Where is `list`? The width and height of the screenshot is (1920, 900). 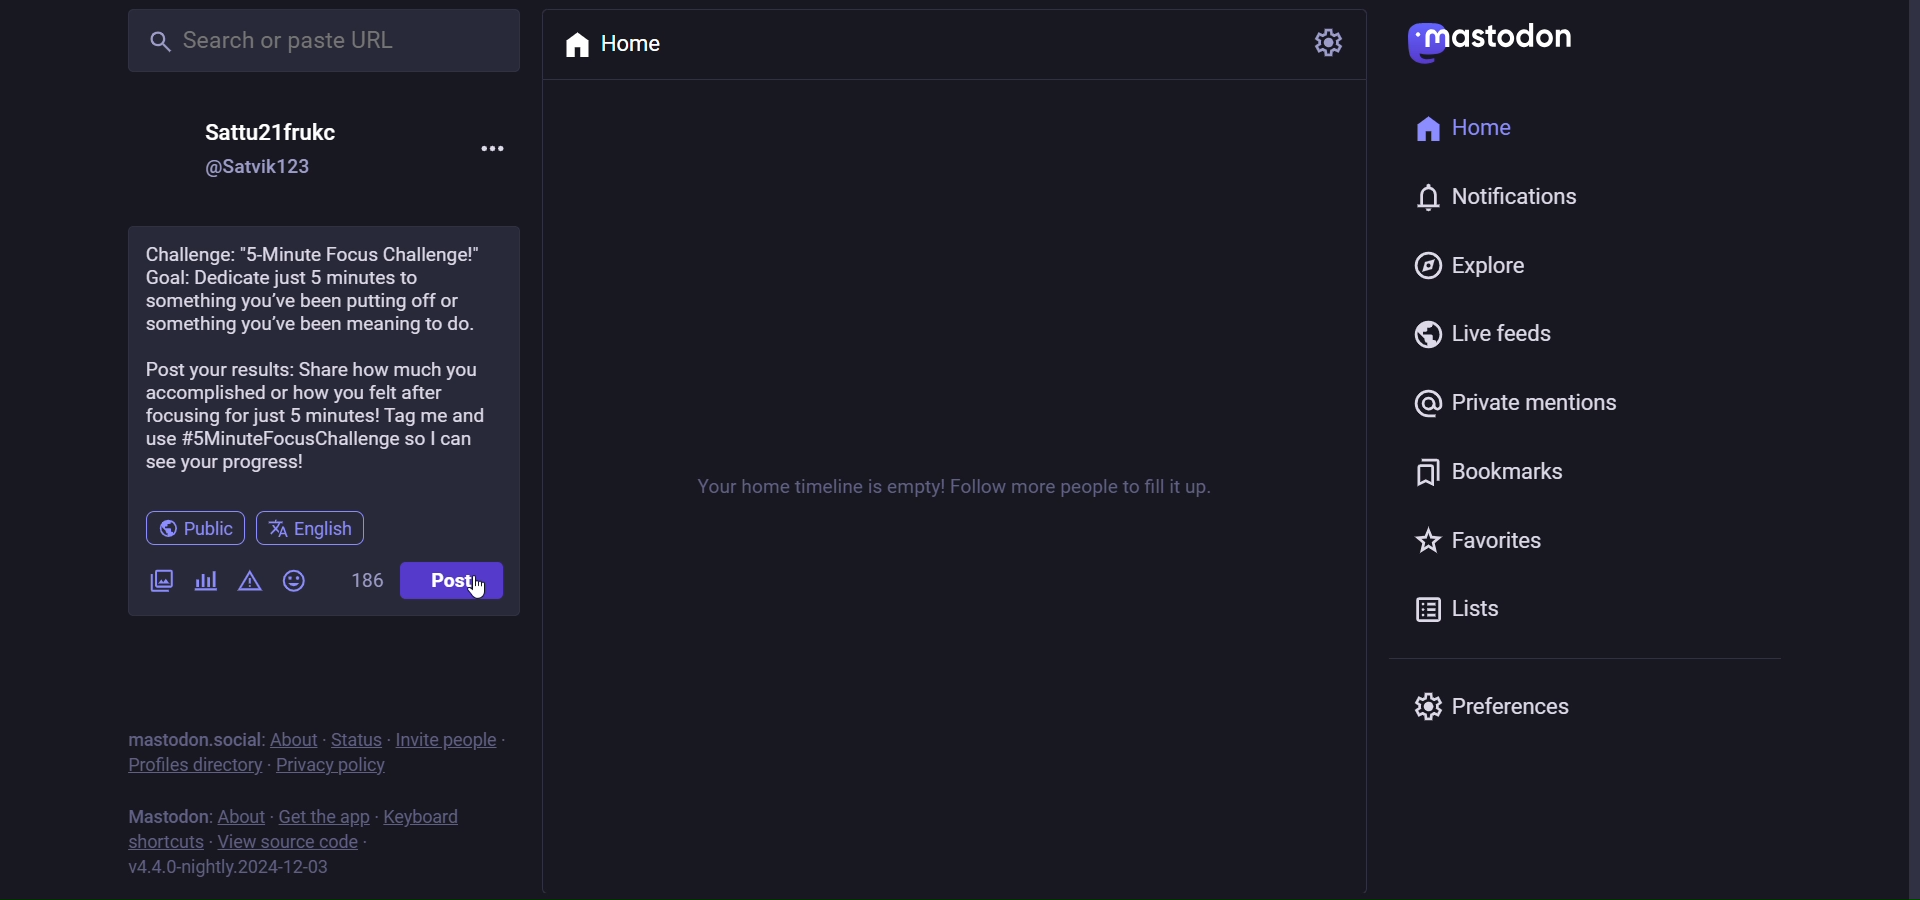
list is located at coordinates (1467, 608).